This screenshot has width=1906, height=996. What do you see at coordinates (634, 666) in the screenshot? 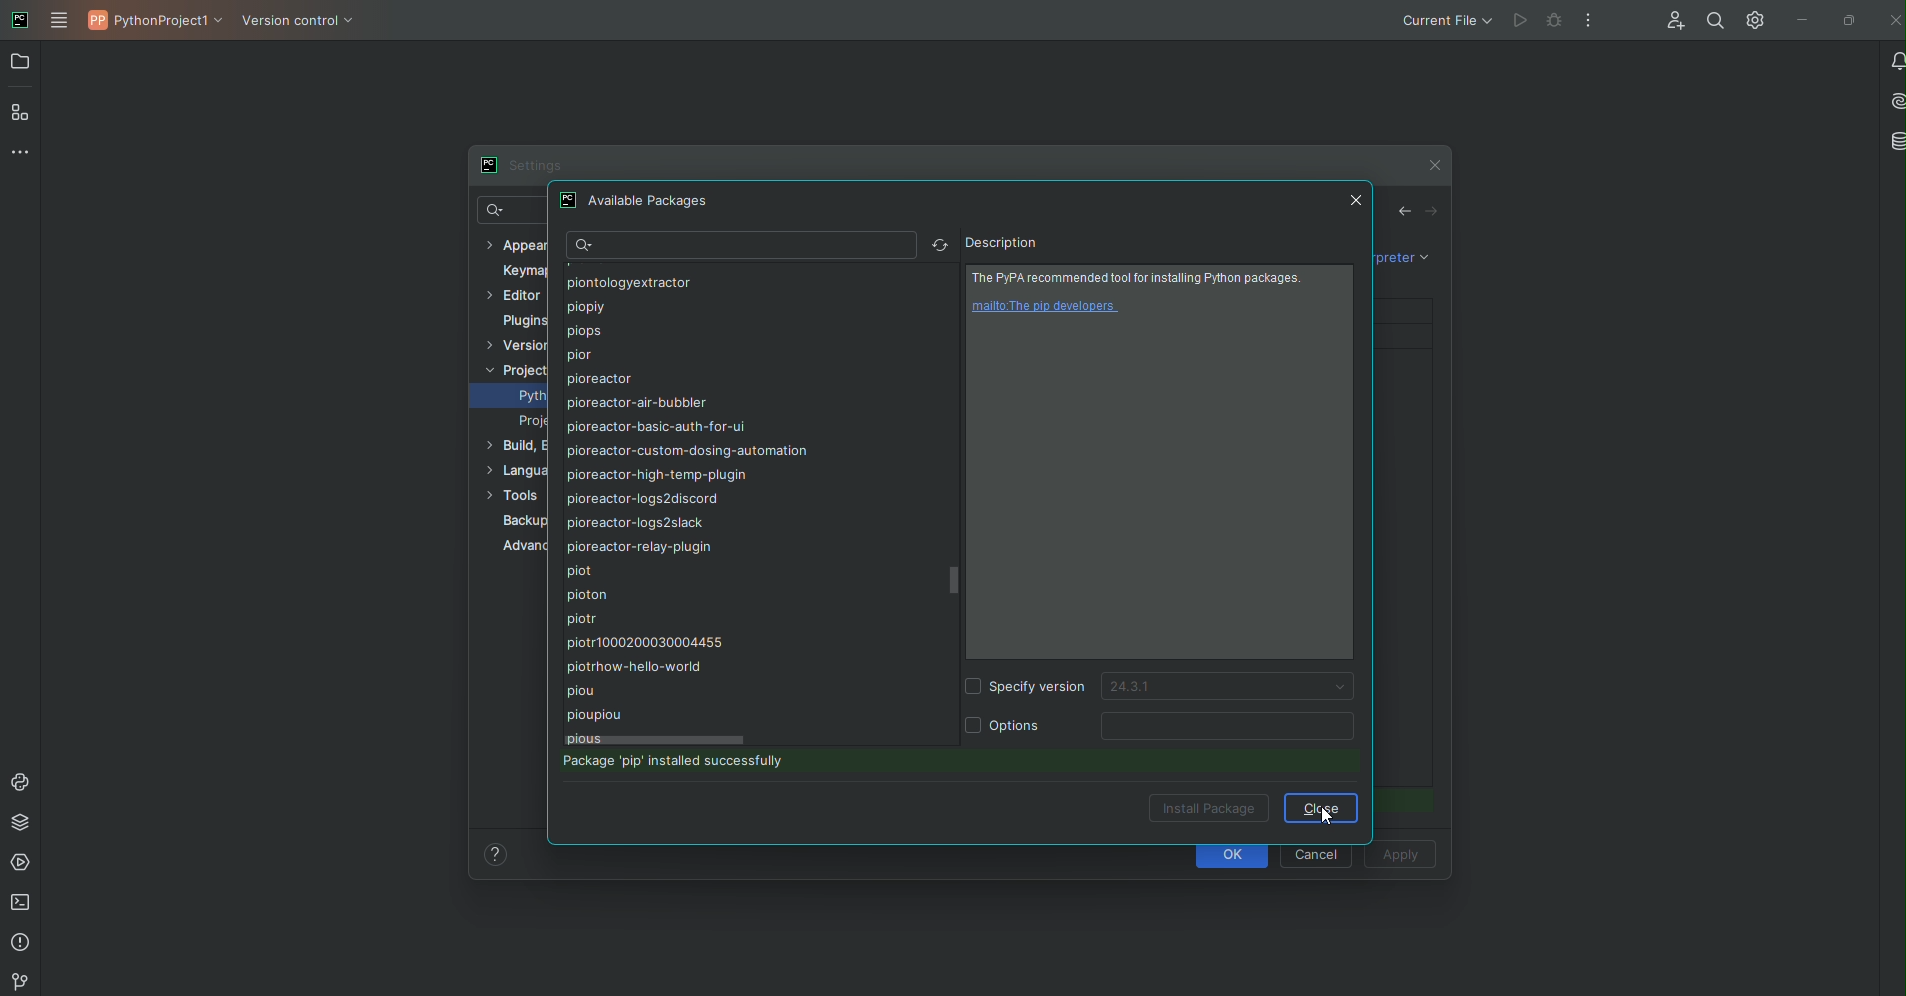
I see `piotrhow-hello-world` at bounding box center [634, 666].